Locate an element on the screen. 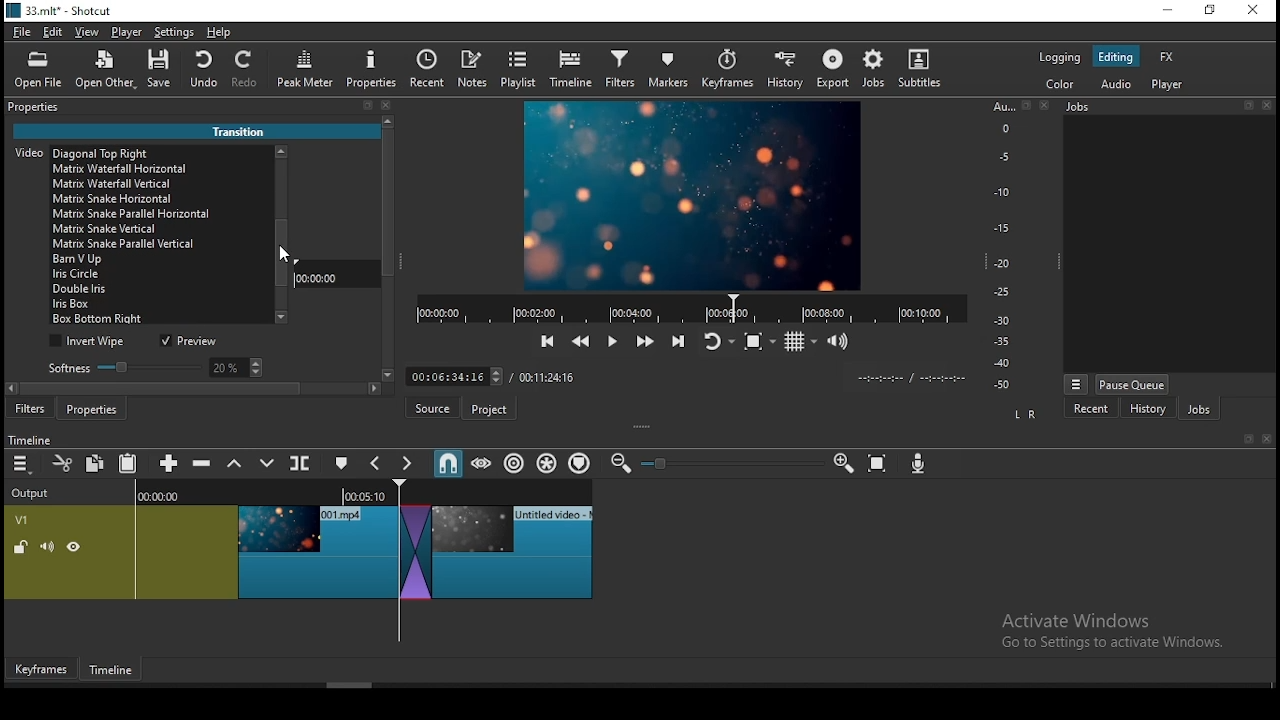   is located at coordinates (921, 466).